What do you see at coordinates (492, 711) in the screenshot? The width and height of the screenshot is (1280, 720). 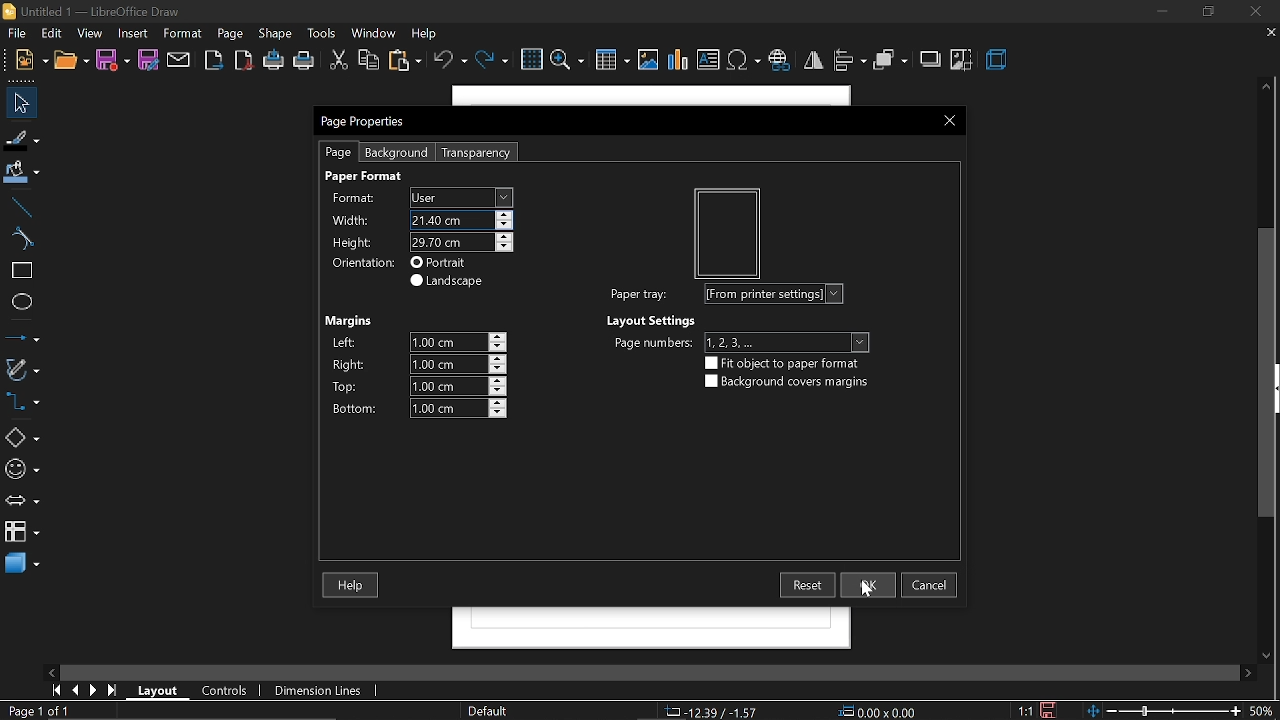 I see `Defaul - page style` at bounding box center [492, 711].